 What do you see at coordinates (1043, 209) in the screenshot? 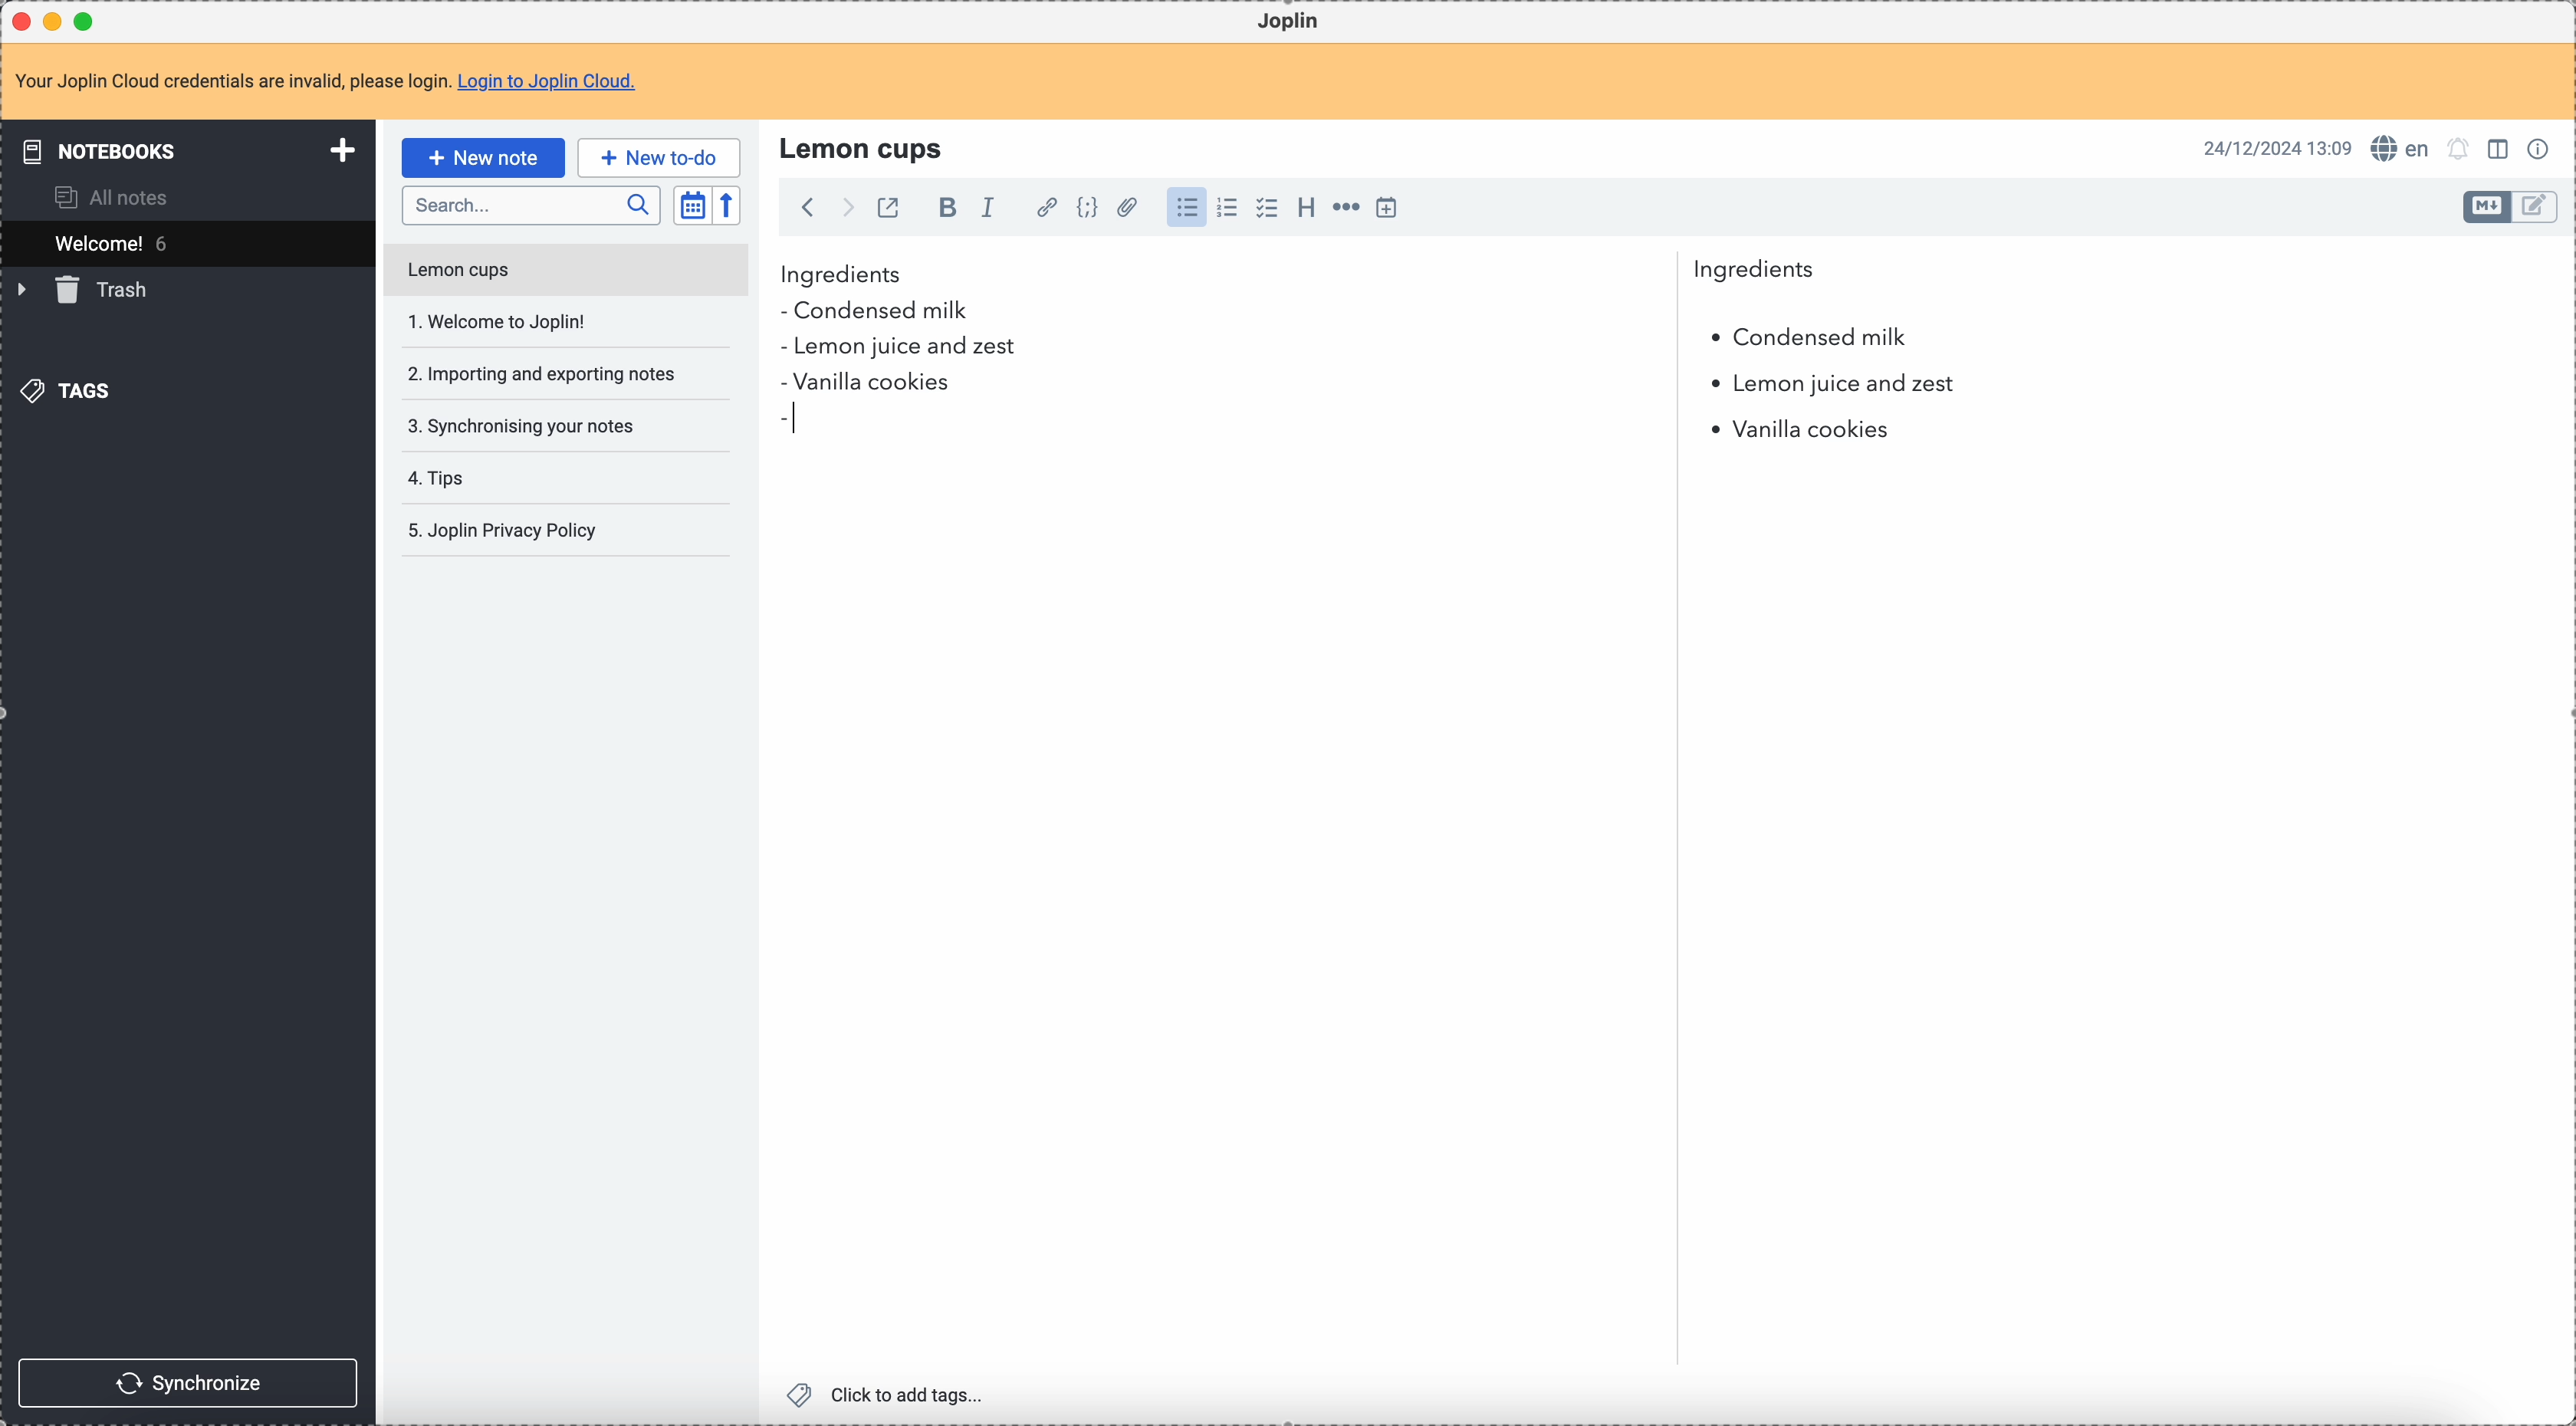
I see `hyperlink` at bounding box center [1043, 209].